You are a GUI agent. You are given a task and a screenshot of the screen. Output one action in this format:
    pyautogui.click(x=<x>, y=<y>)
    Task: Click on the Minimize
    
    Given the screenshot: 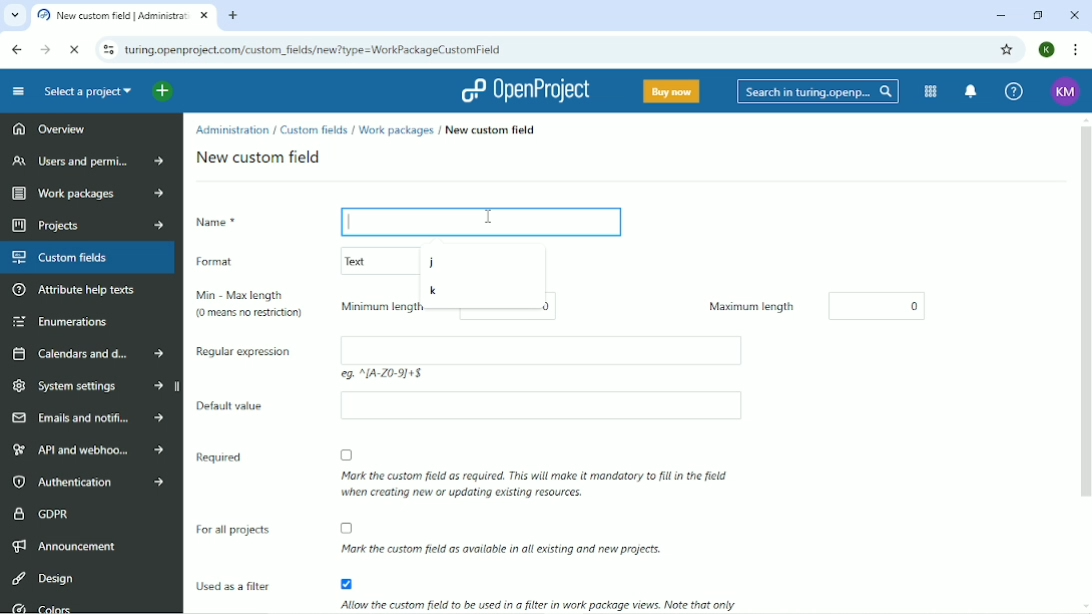 What is the action you would take?
    pyautogui.click(x=1001, y=16)
    